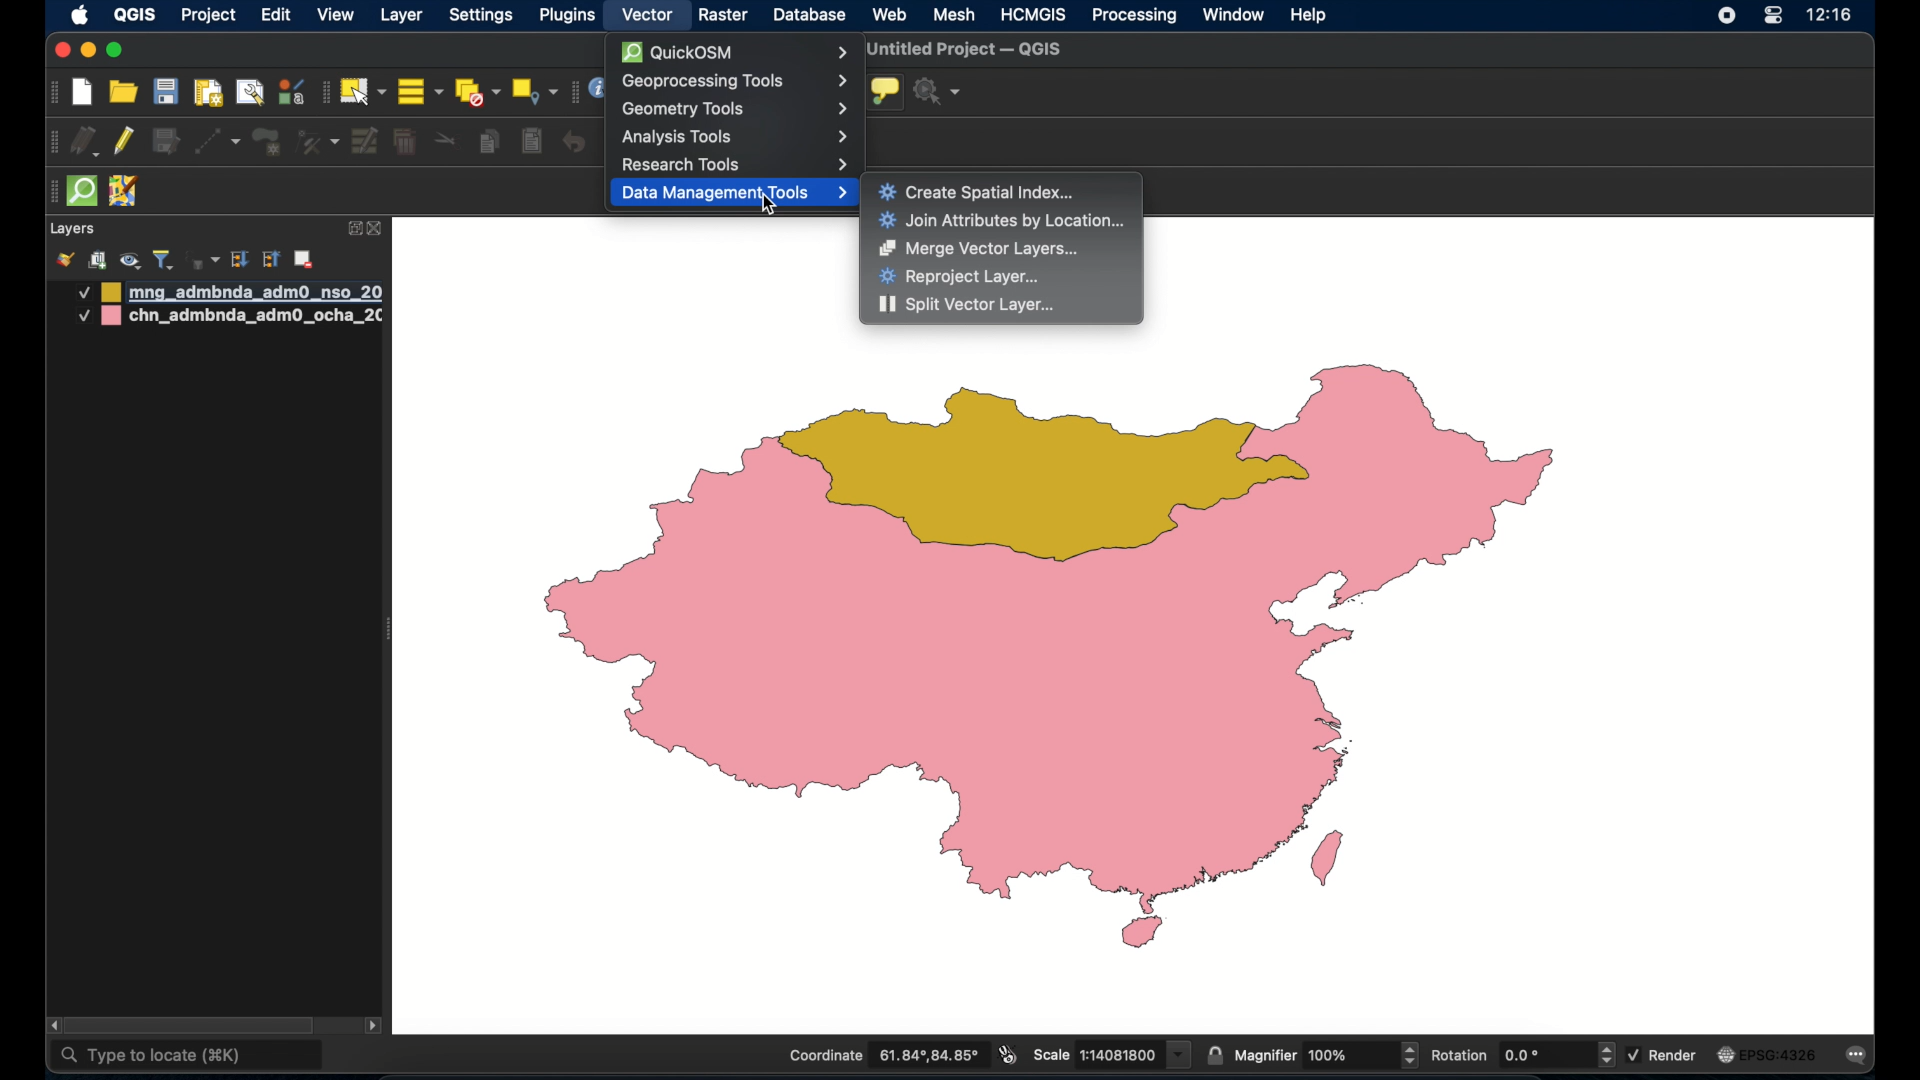 The image size is (1920, 1080). What do you see at coordinates (955, 14) in the screenshot?
I see `mesh` at bounding box center [955, 14].